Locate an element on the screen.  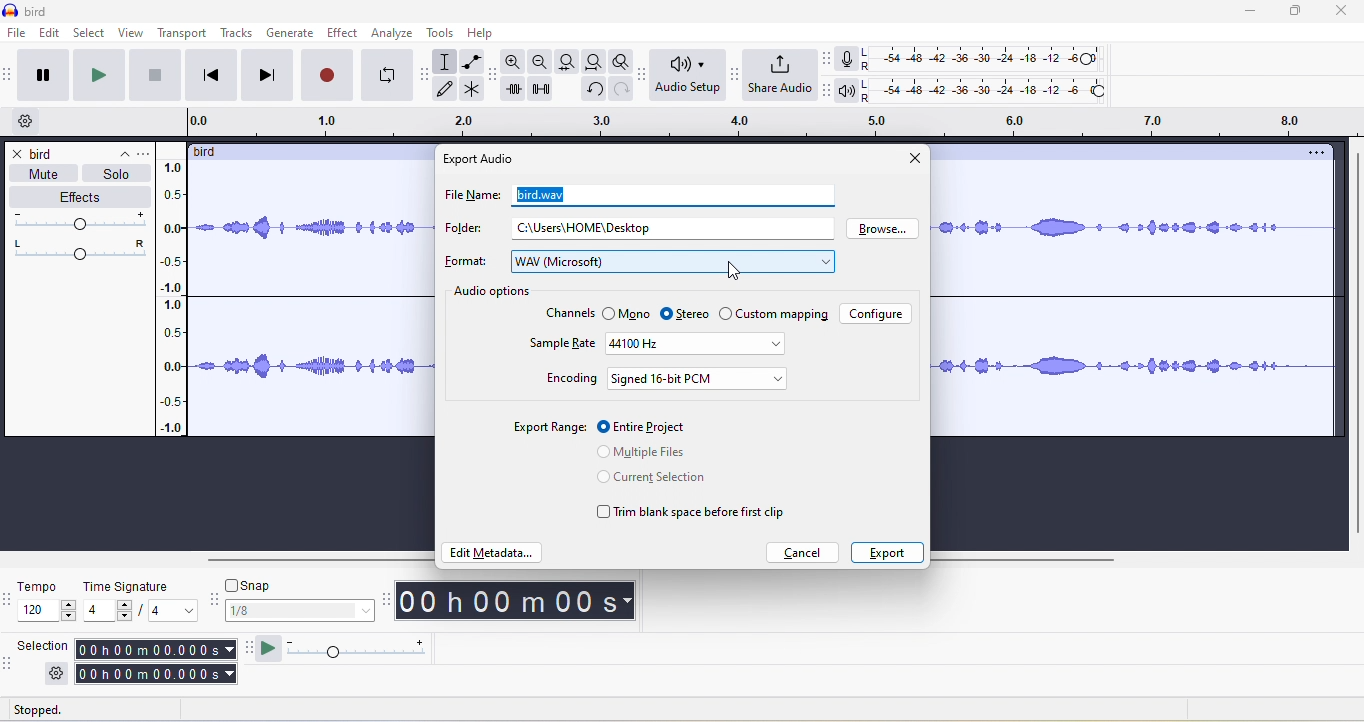
cursor movement is located at coordinates (733, 271).